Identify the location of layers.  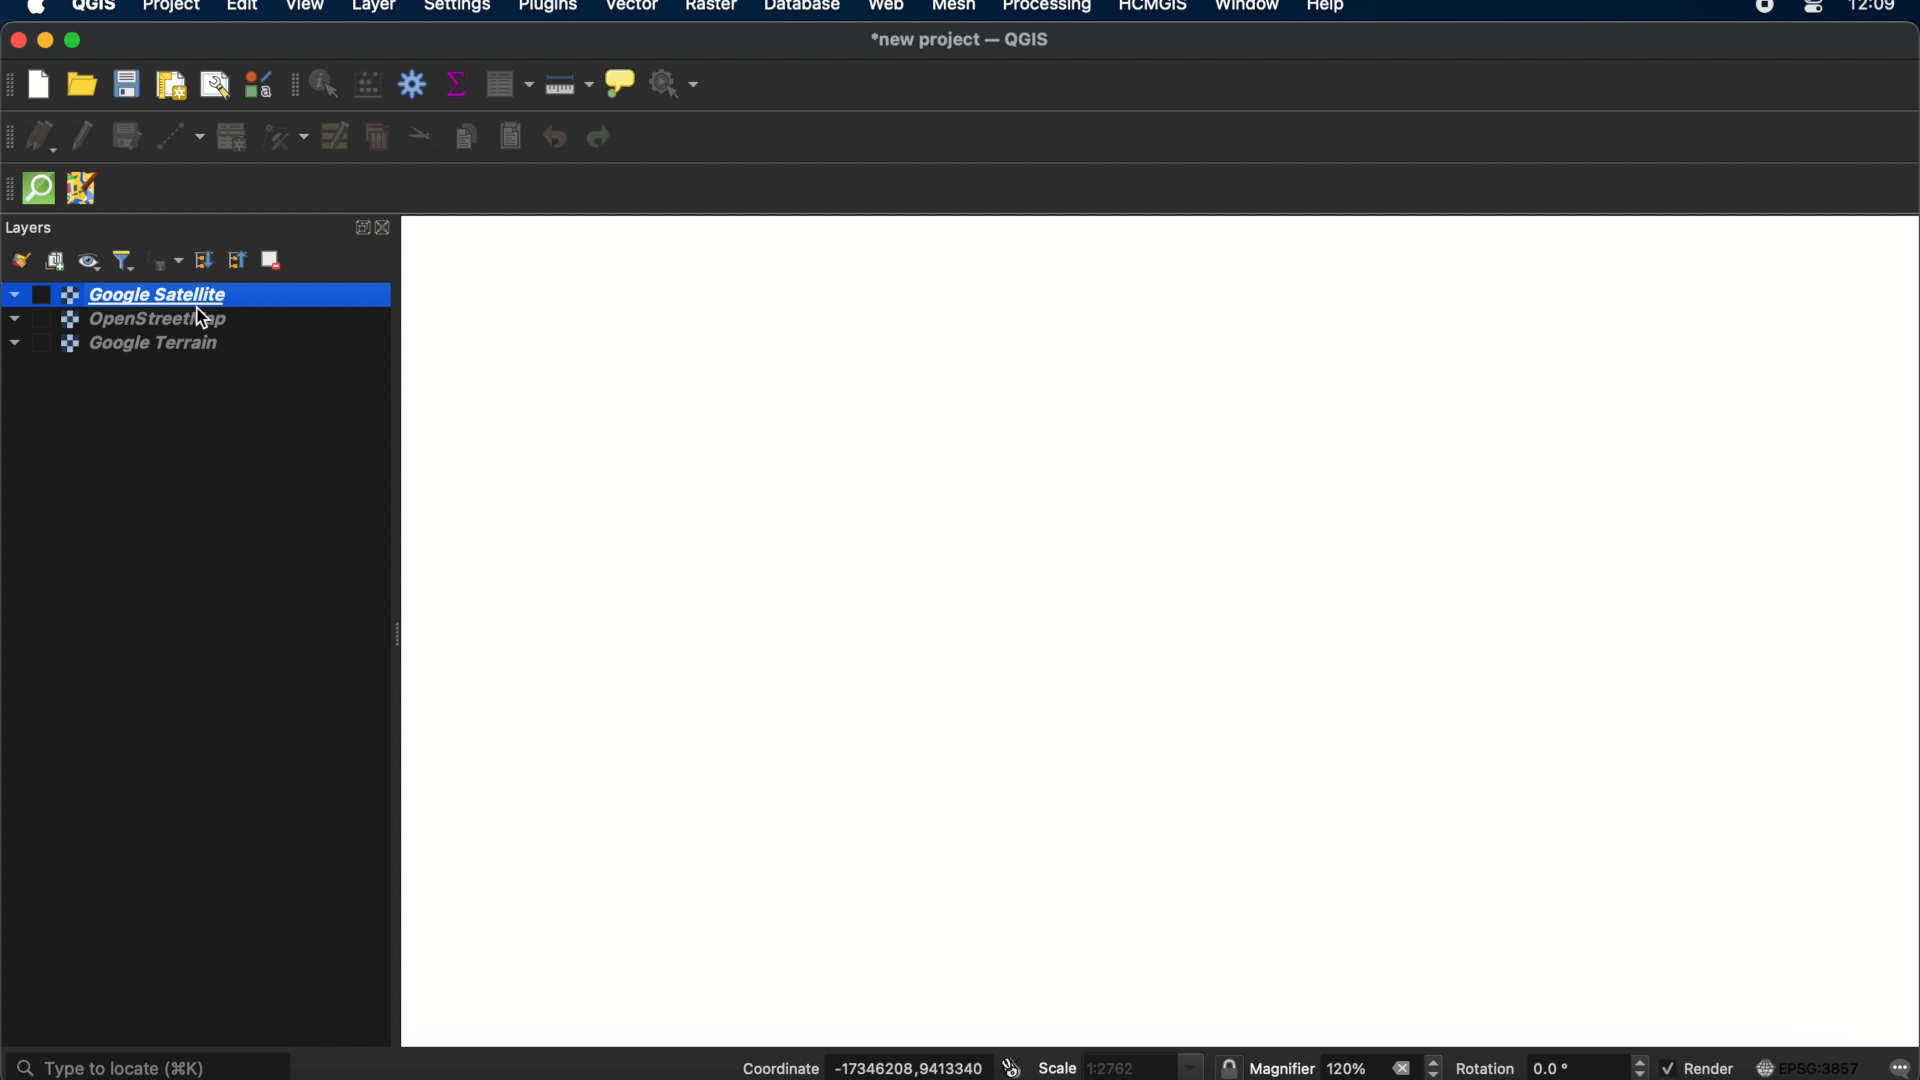
(31, 228).